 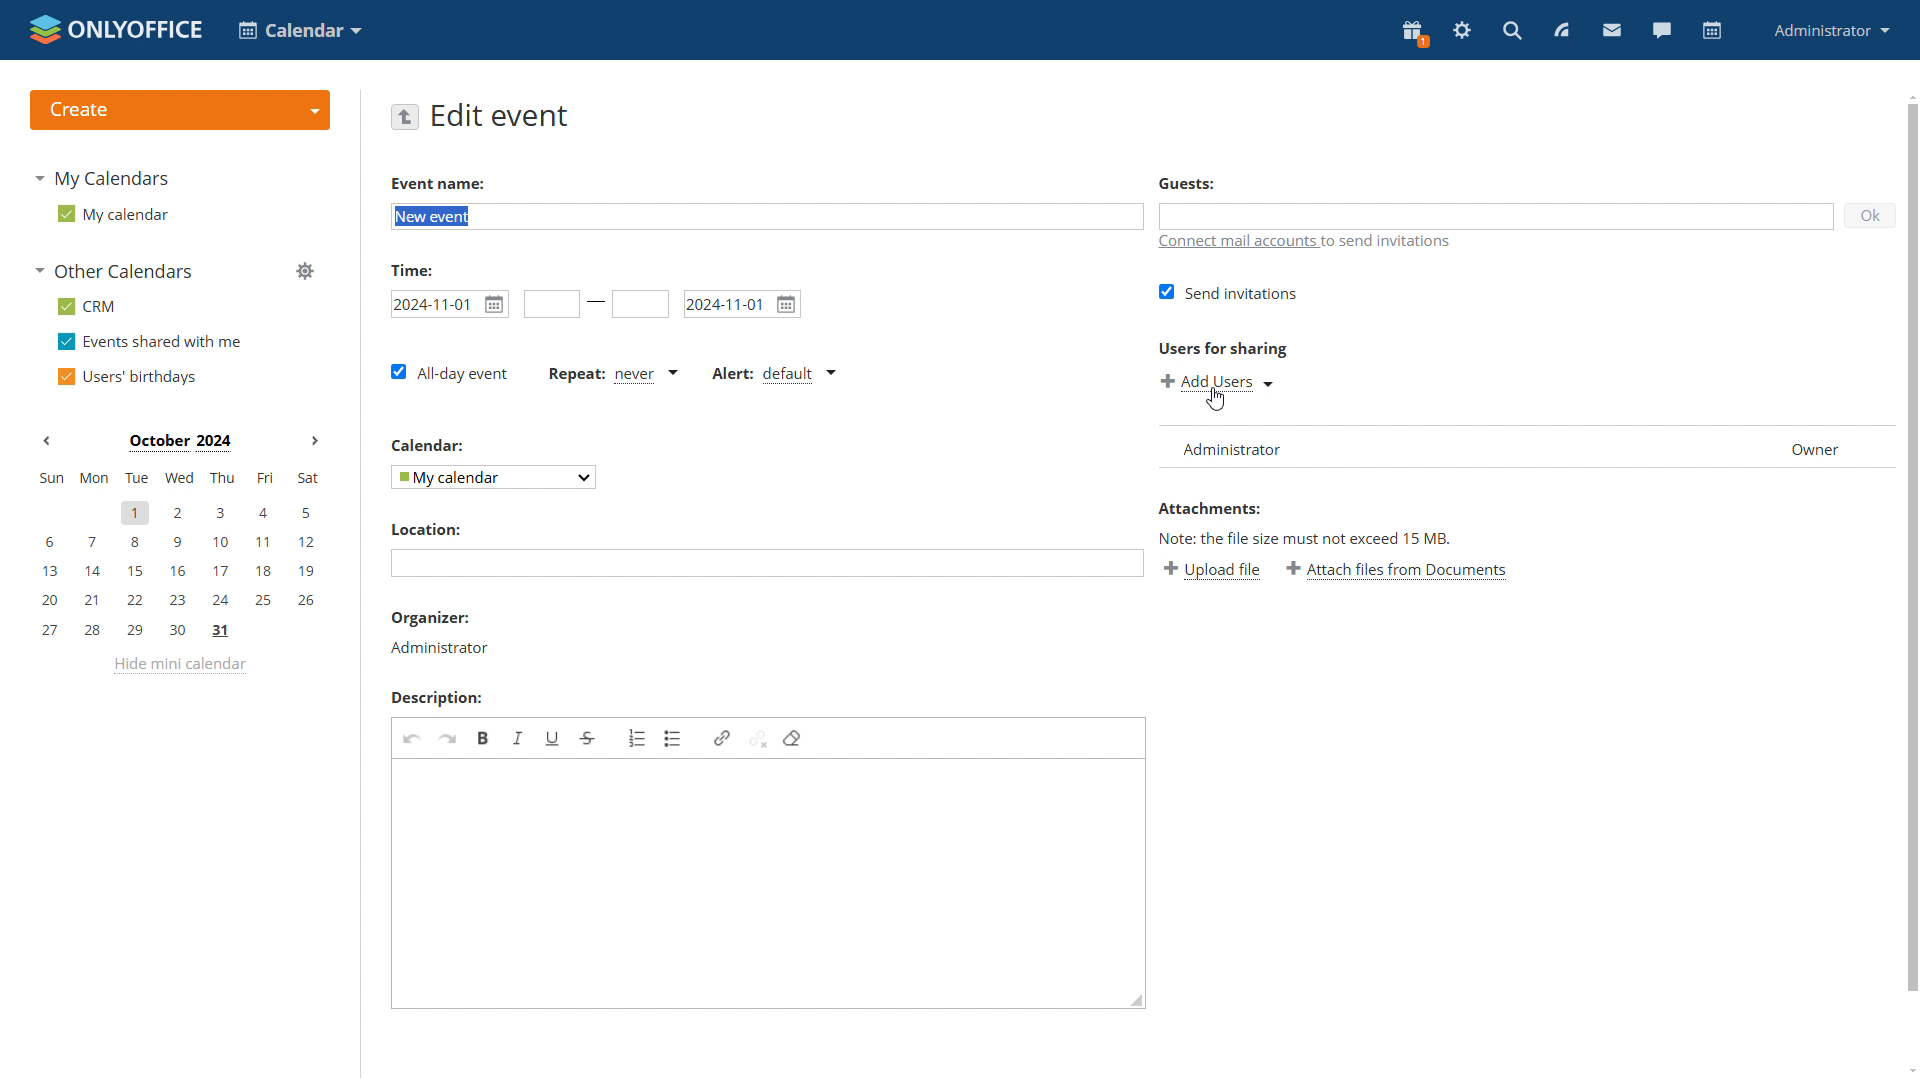 What do you see at coordinates (503, 116) in the screenshot?
I see `edit event` at bounding box center [503, 116].